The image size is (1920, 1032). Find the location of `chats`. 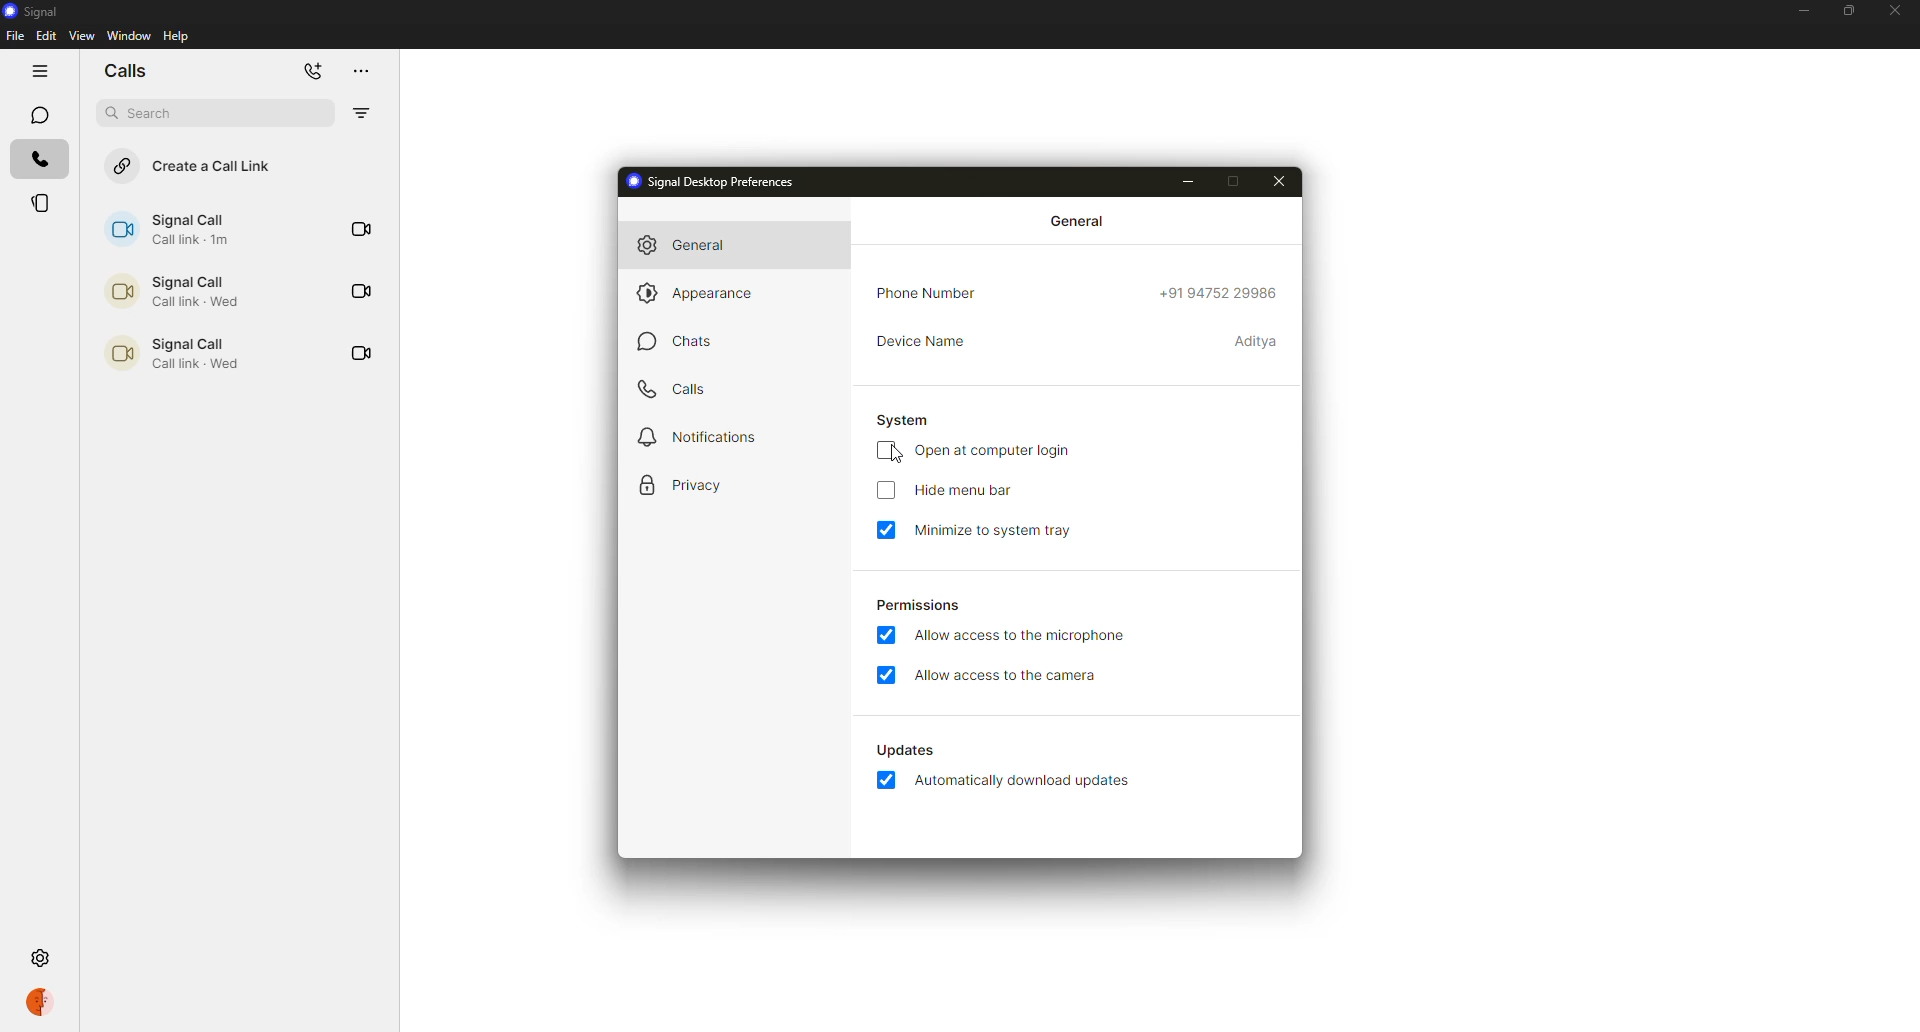

chats is located at coordinates (125, 70).